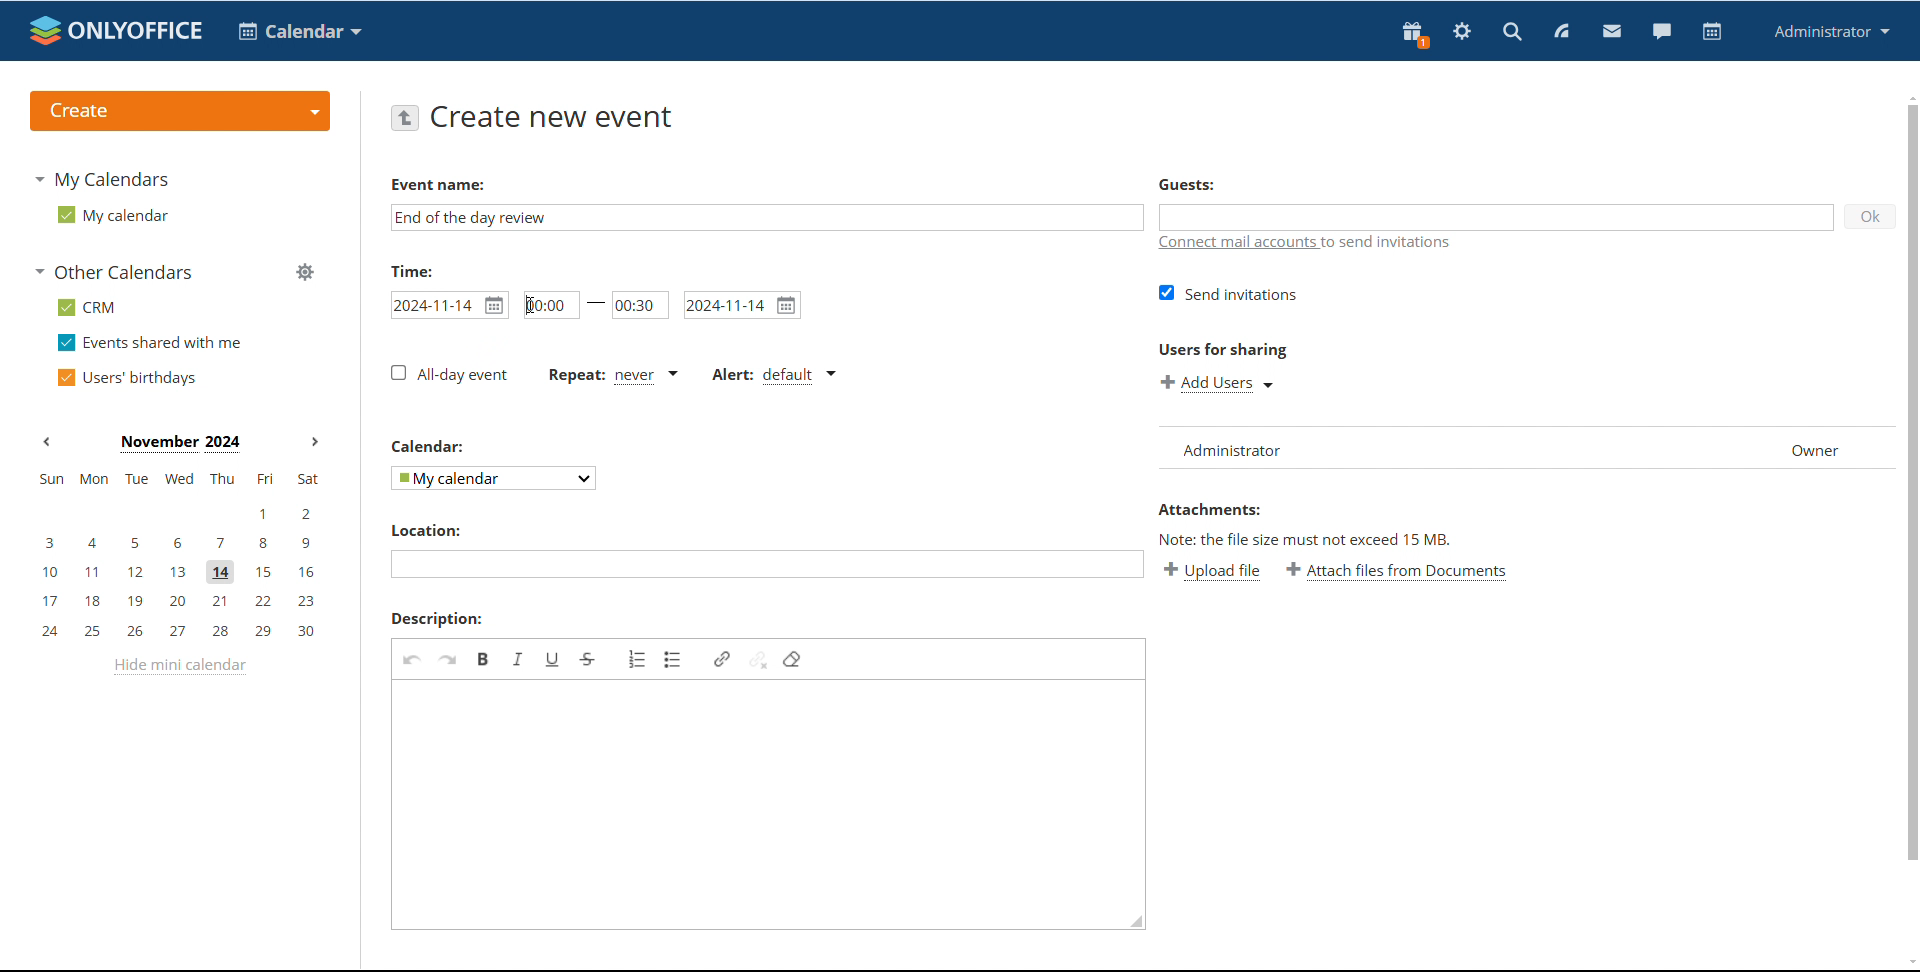 The width and height of the screenshot is (1920, 972). I want to click on connect mail accounts, so click(1305, 243).